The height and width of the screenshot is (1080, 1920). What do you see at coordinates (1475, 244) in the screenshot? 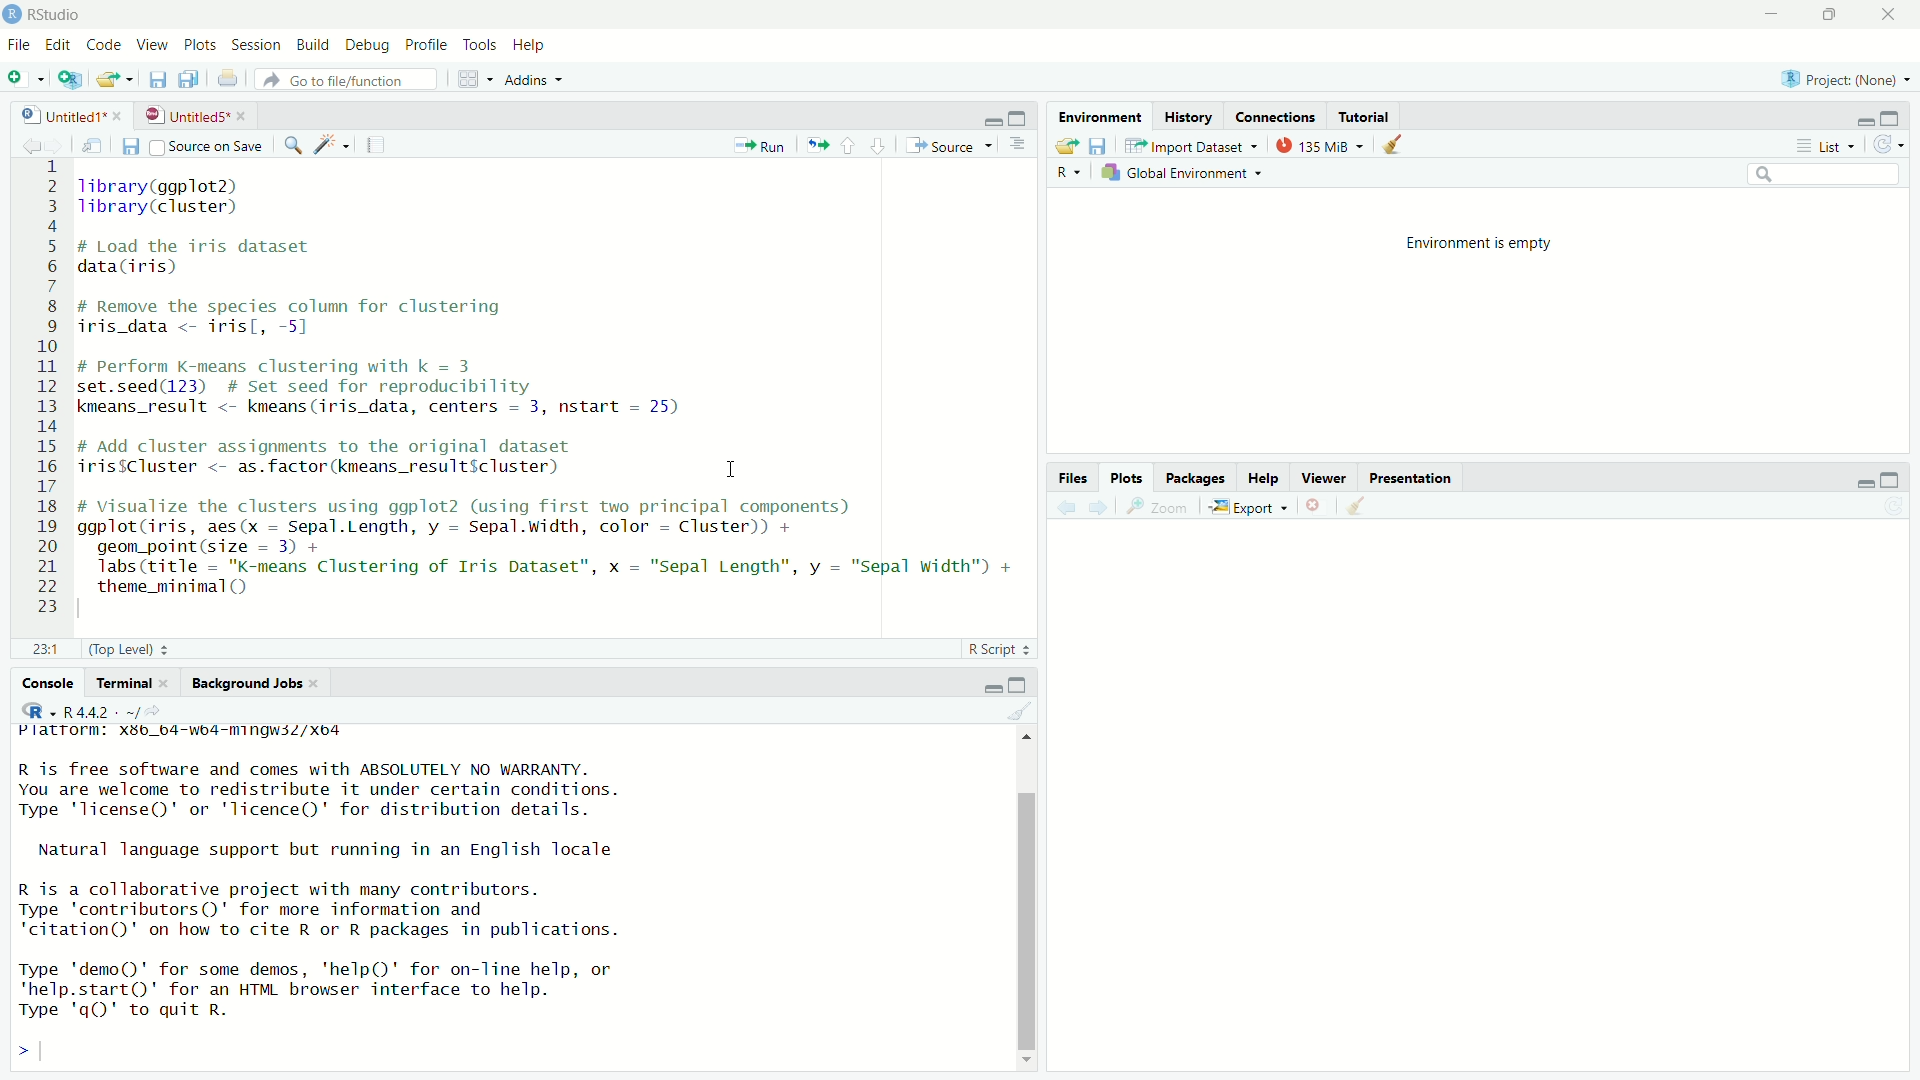
I see `Environment is empty` at bounding box center [1475, 244].